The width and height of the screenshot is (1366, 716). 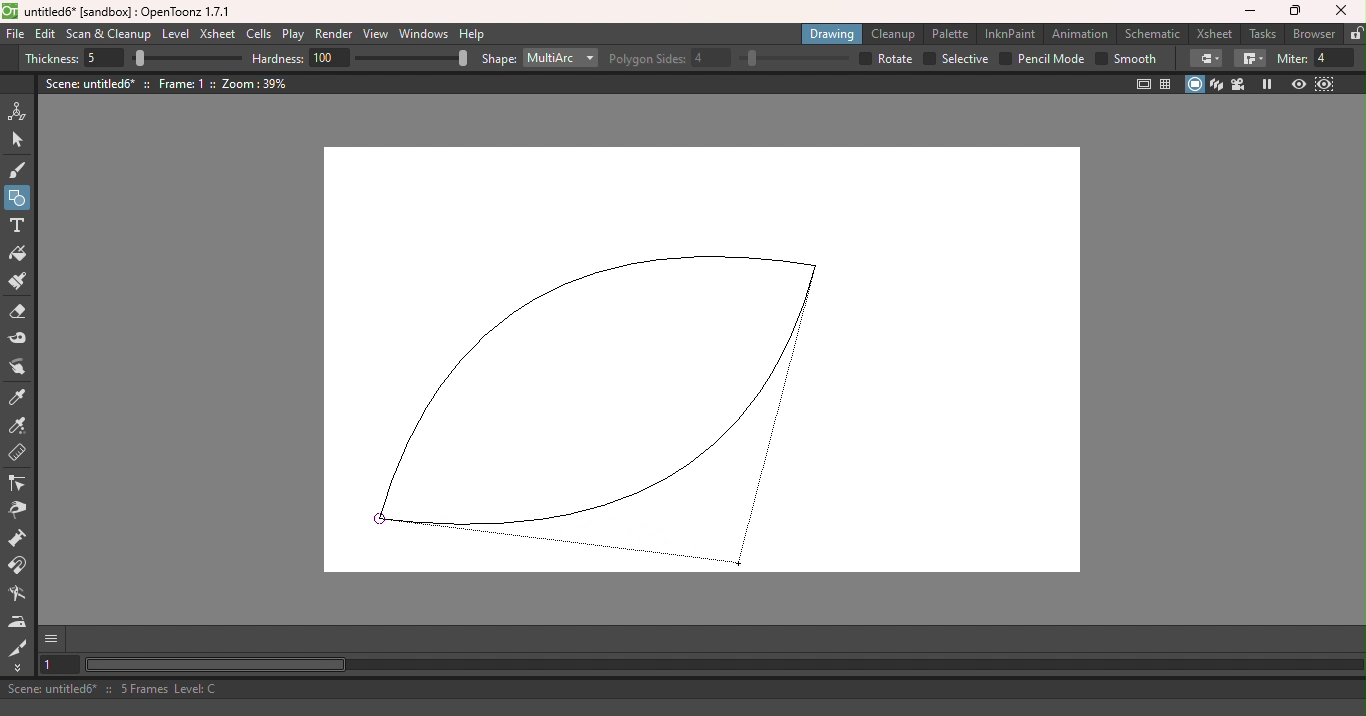 What do you see at coordinates (1205, 59) in the screenshot?
I see `Cap` at bounding box center [1205, 59].